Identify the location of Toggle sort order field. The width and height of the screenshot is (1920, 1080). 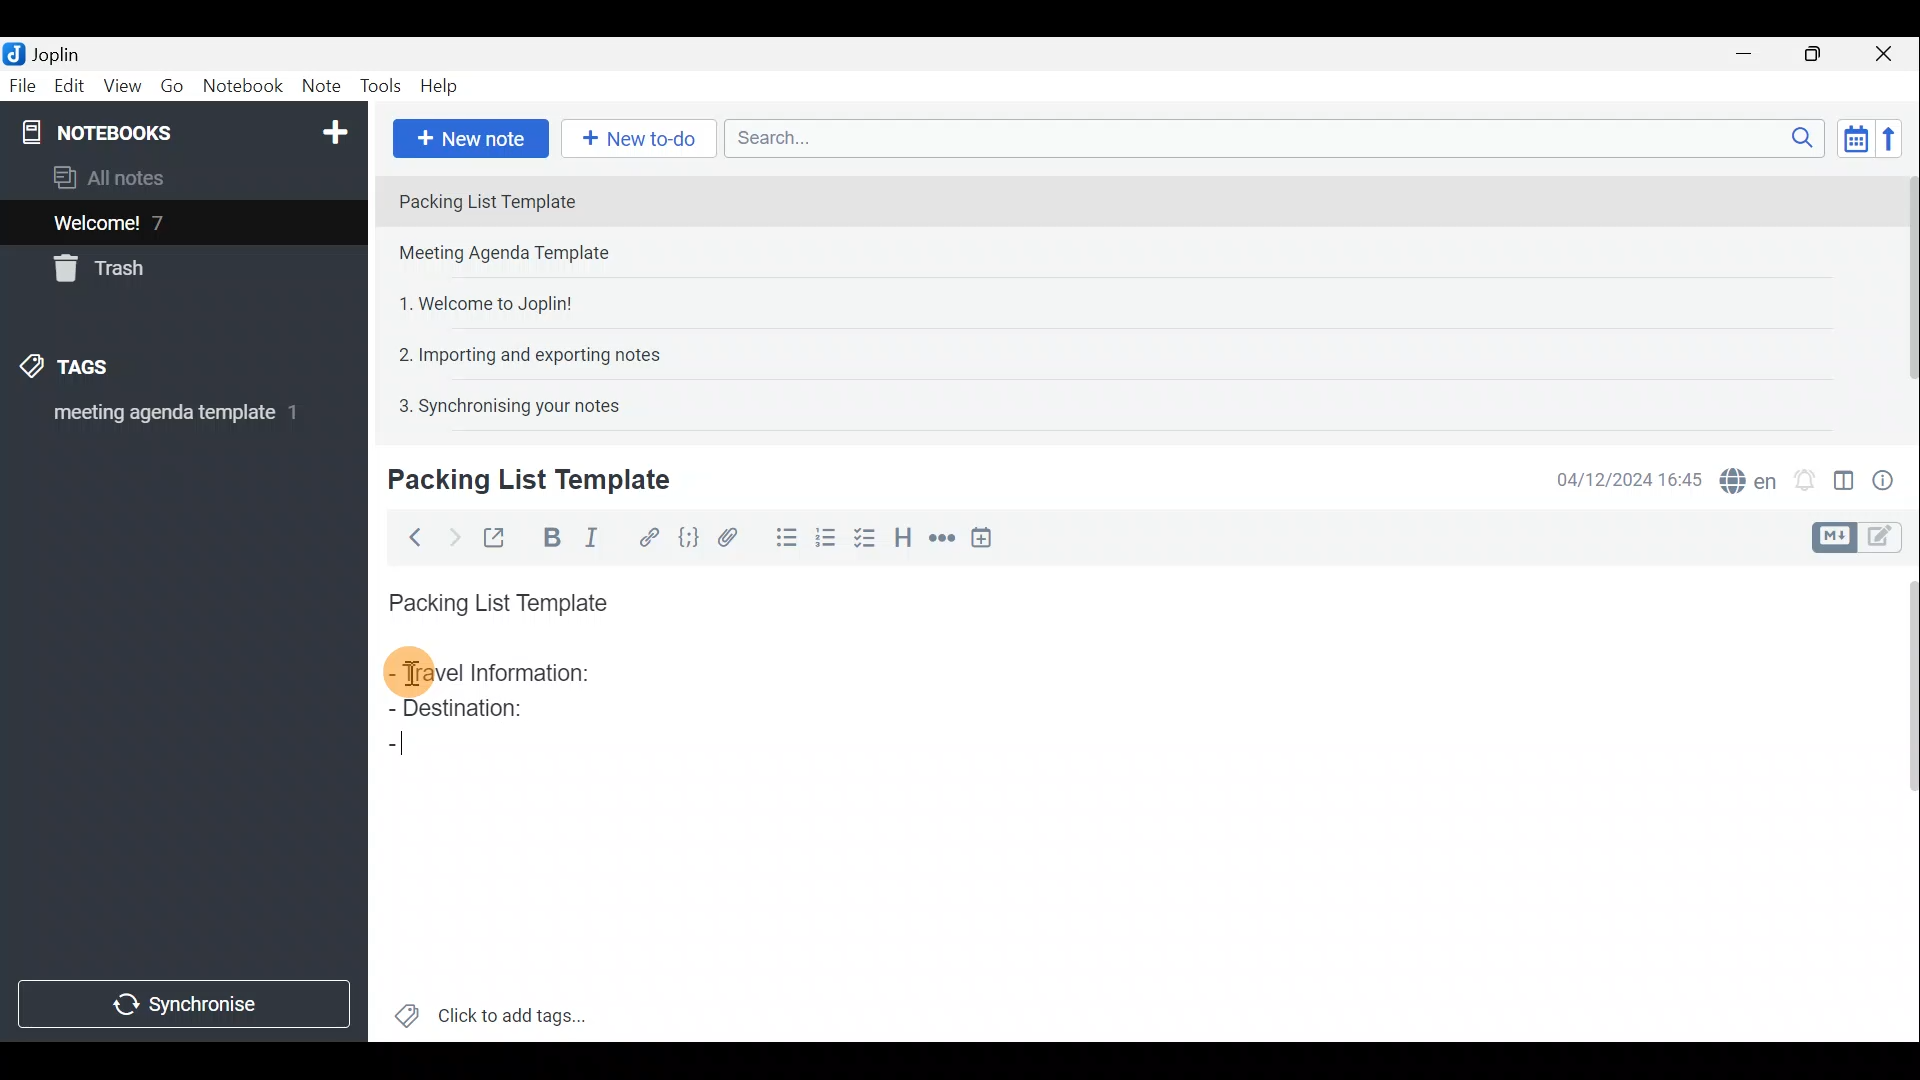
(1849, 138).